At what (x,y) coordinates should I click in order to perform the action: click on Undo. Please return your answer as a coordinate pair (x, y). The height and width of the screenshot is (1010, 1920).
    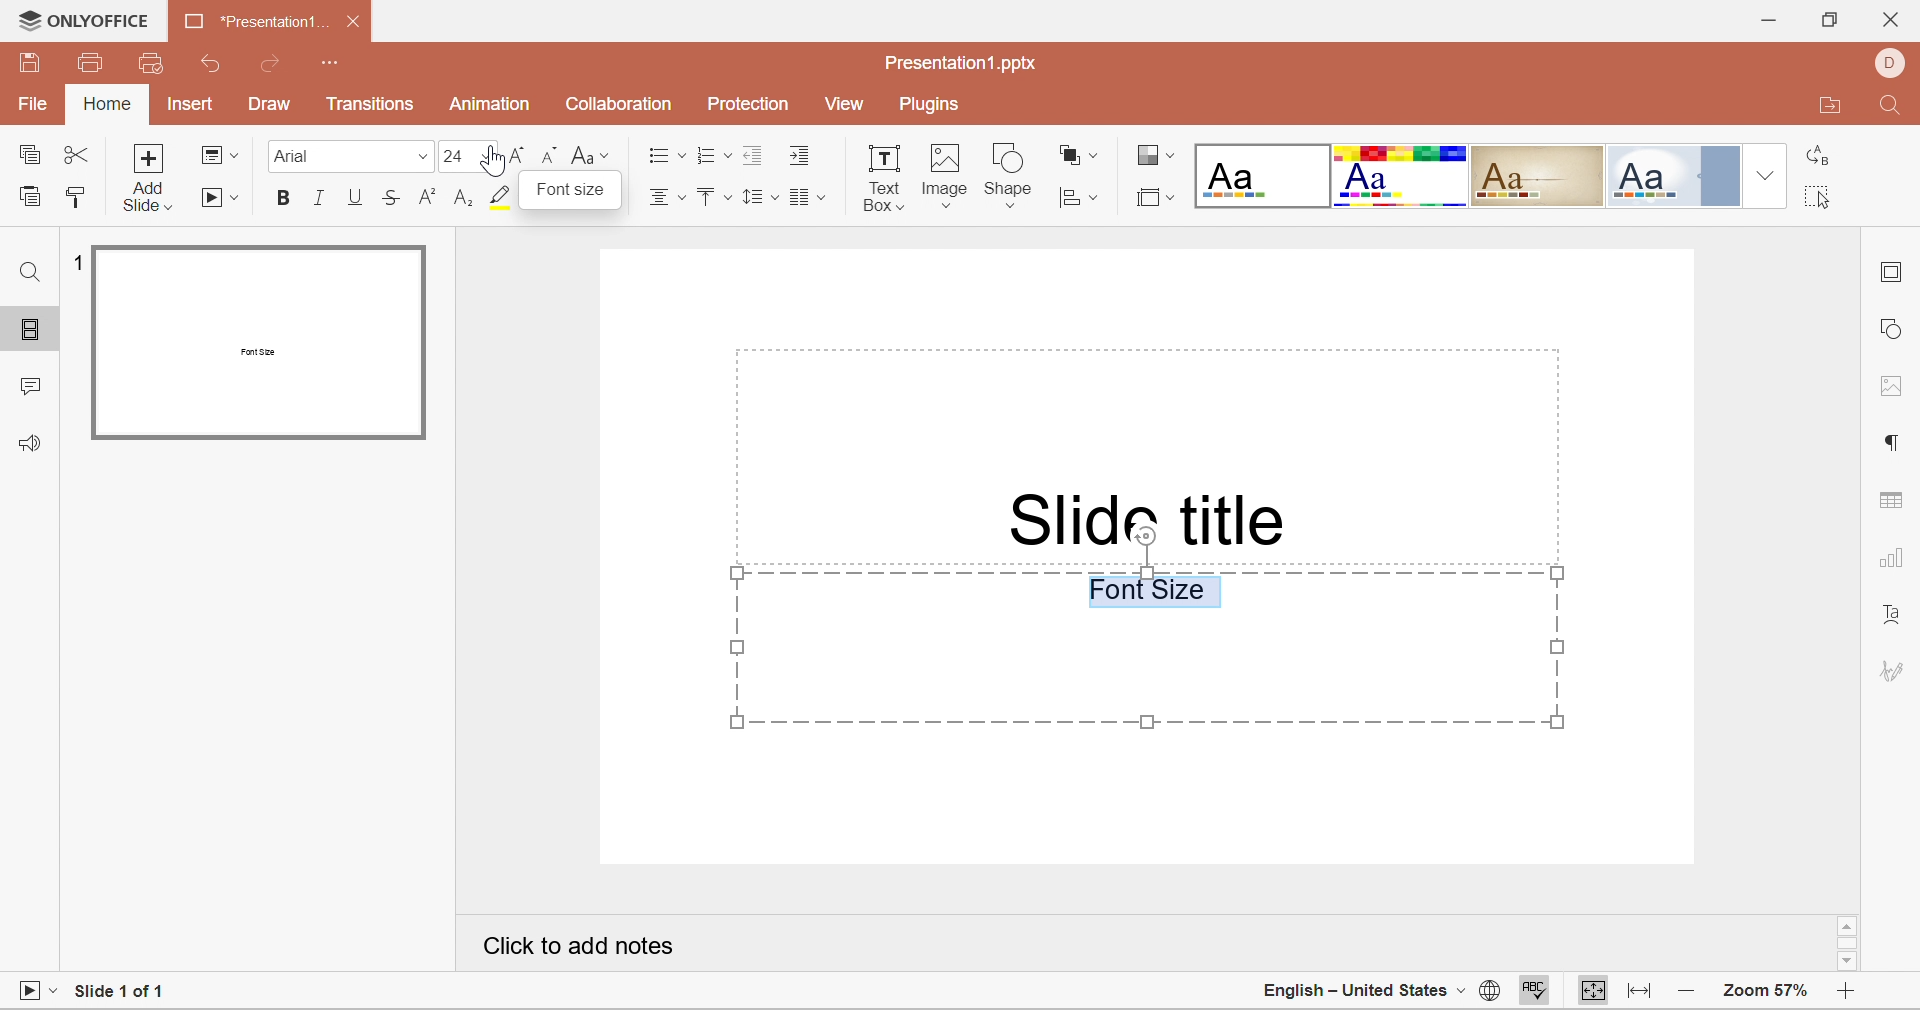
    Looking at the image, I should click on (217, 66).